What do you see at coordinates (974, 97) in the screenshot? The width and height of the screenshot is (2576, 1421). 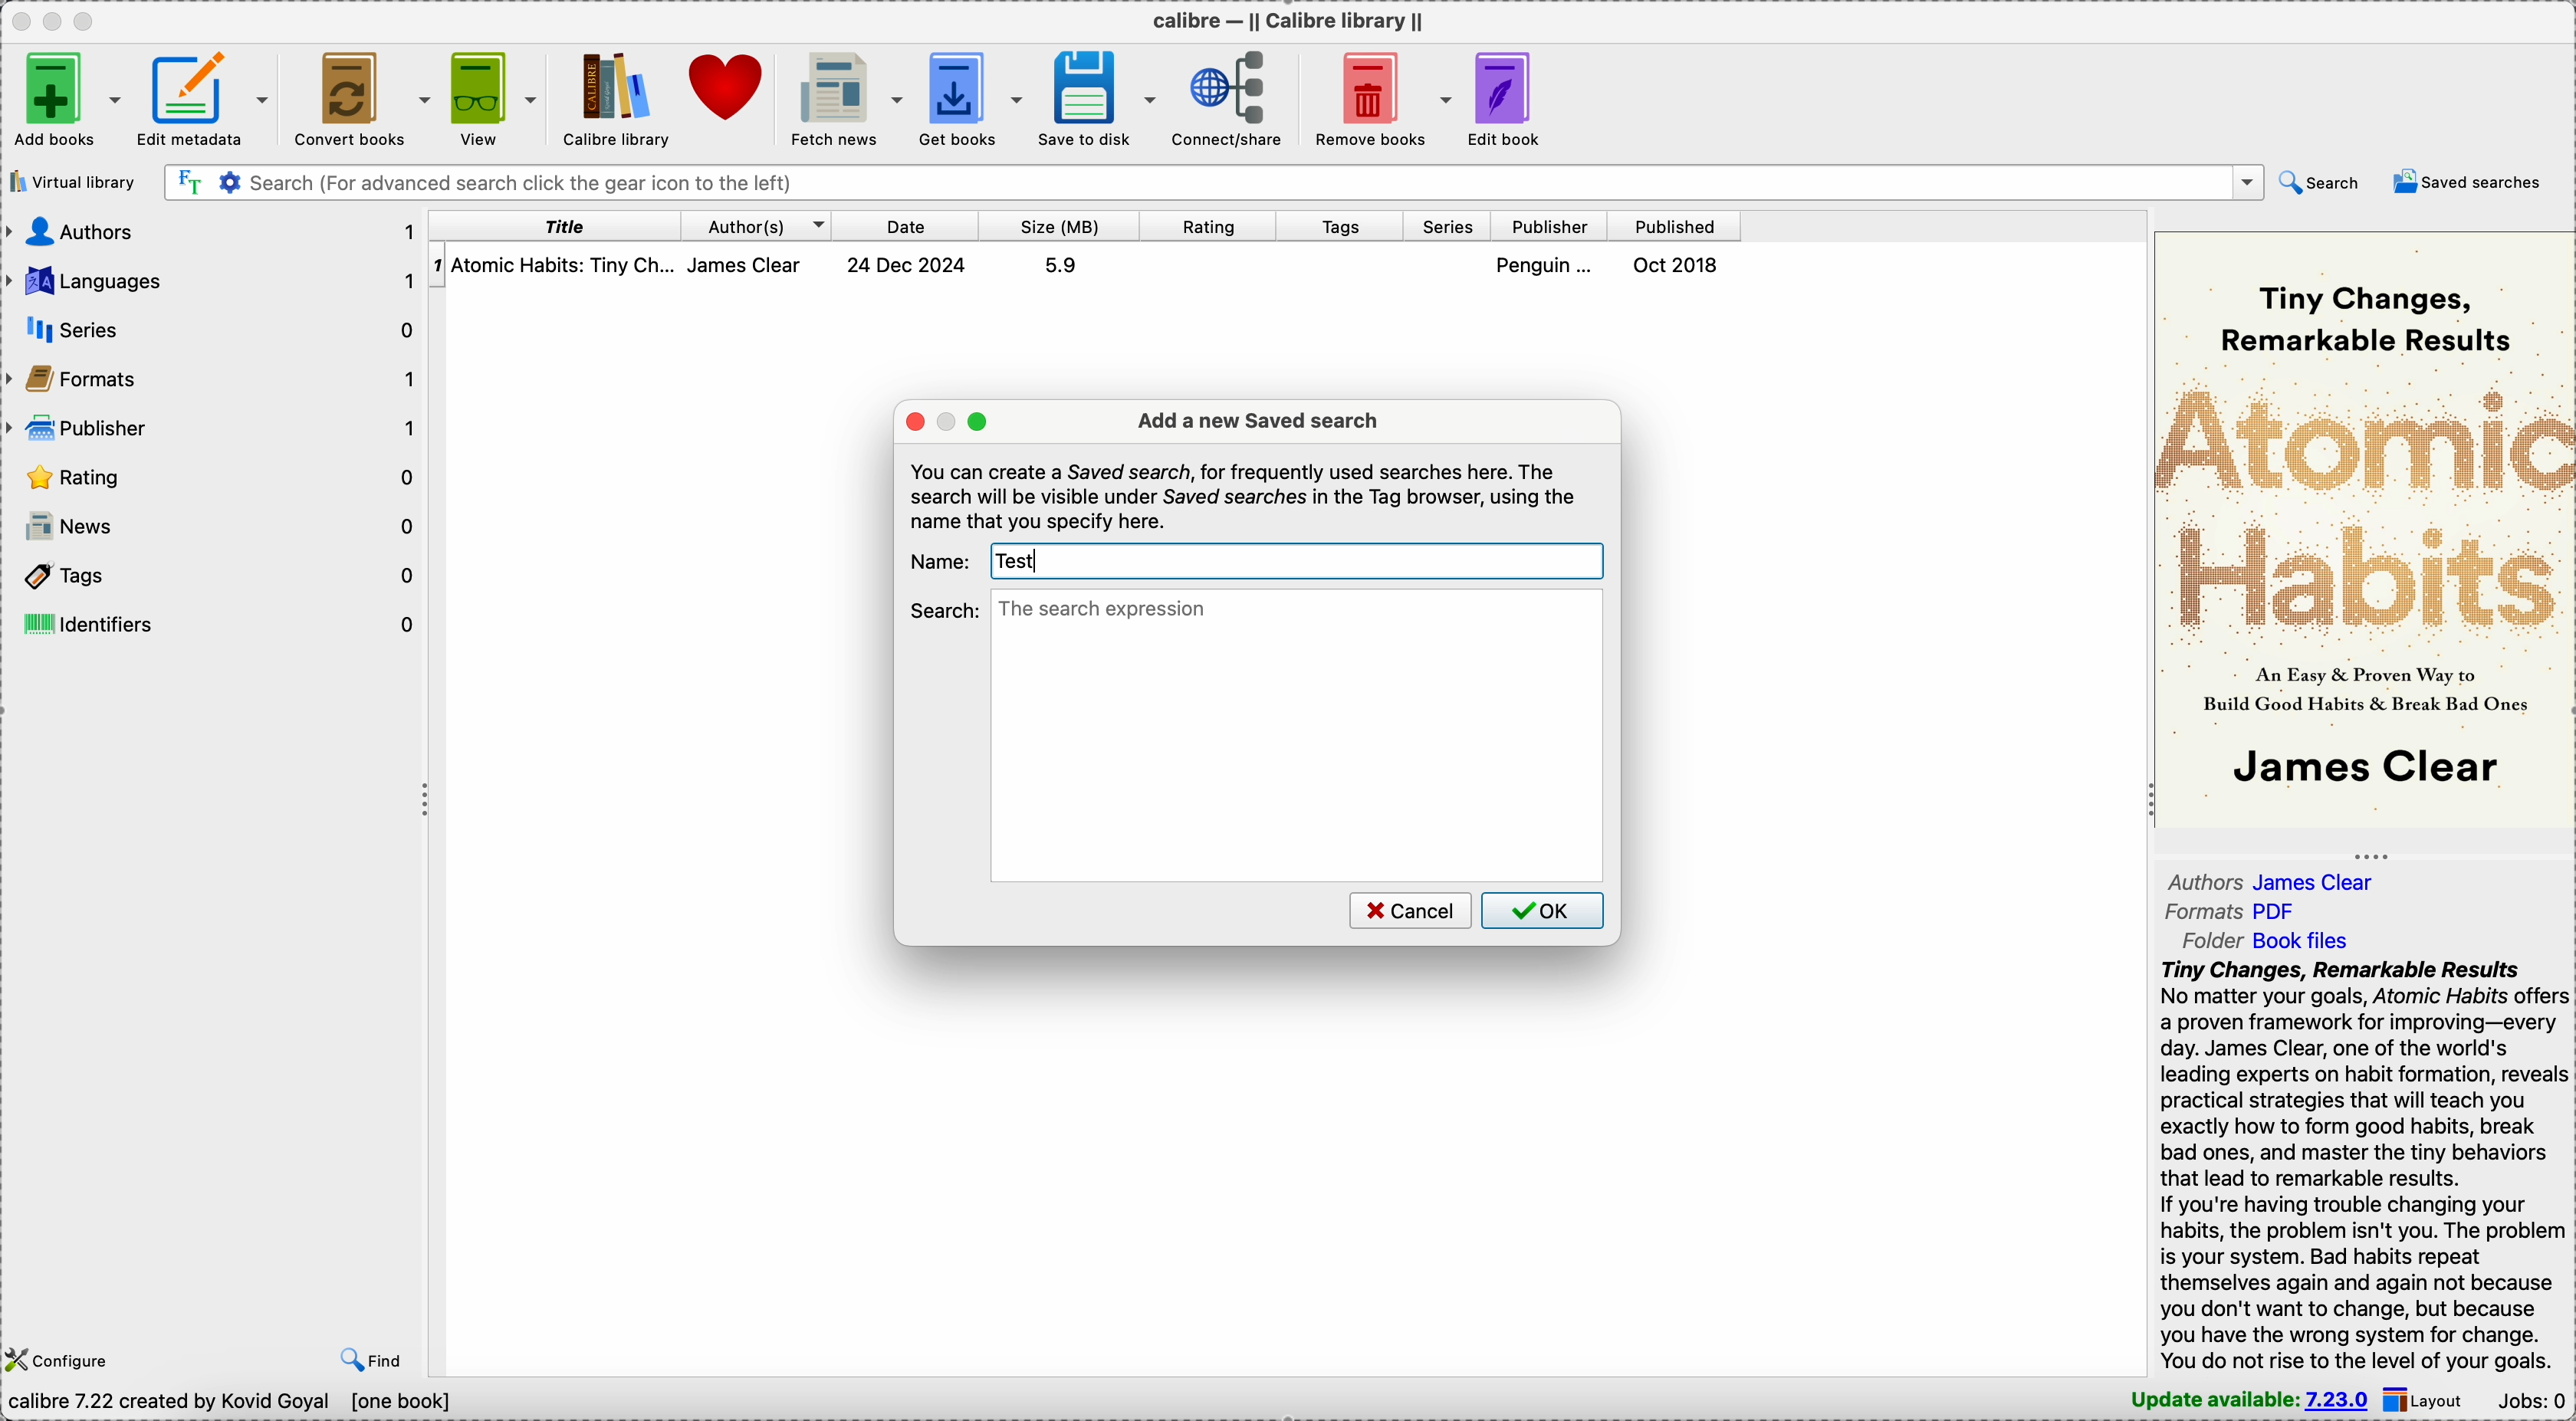 I see `get books` at bounding box center [974, 97].